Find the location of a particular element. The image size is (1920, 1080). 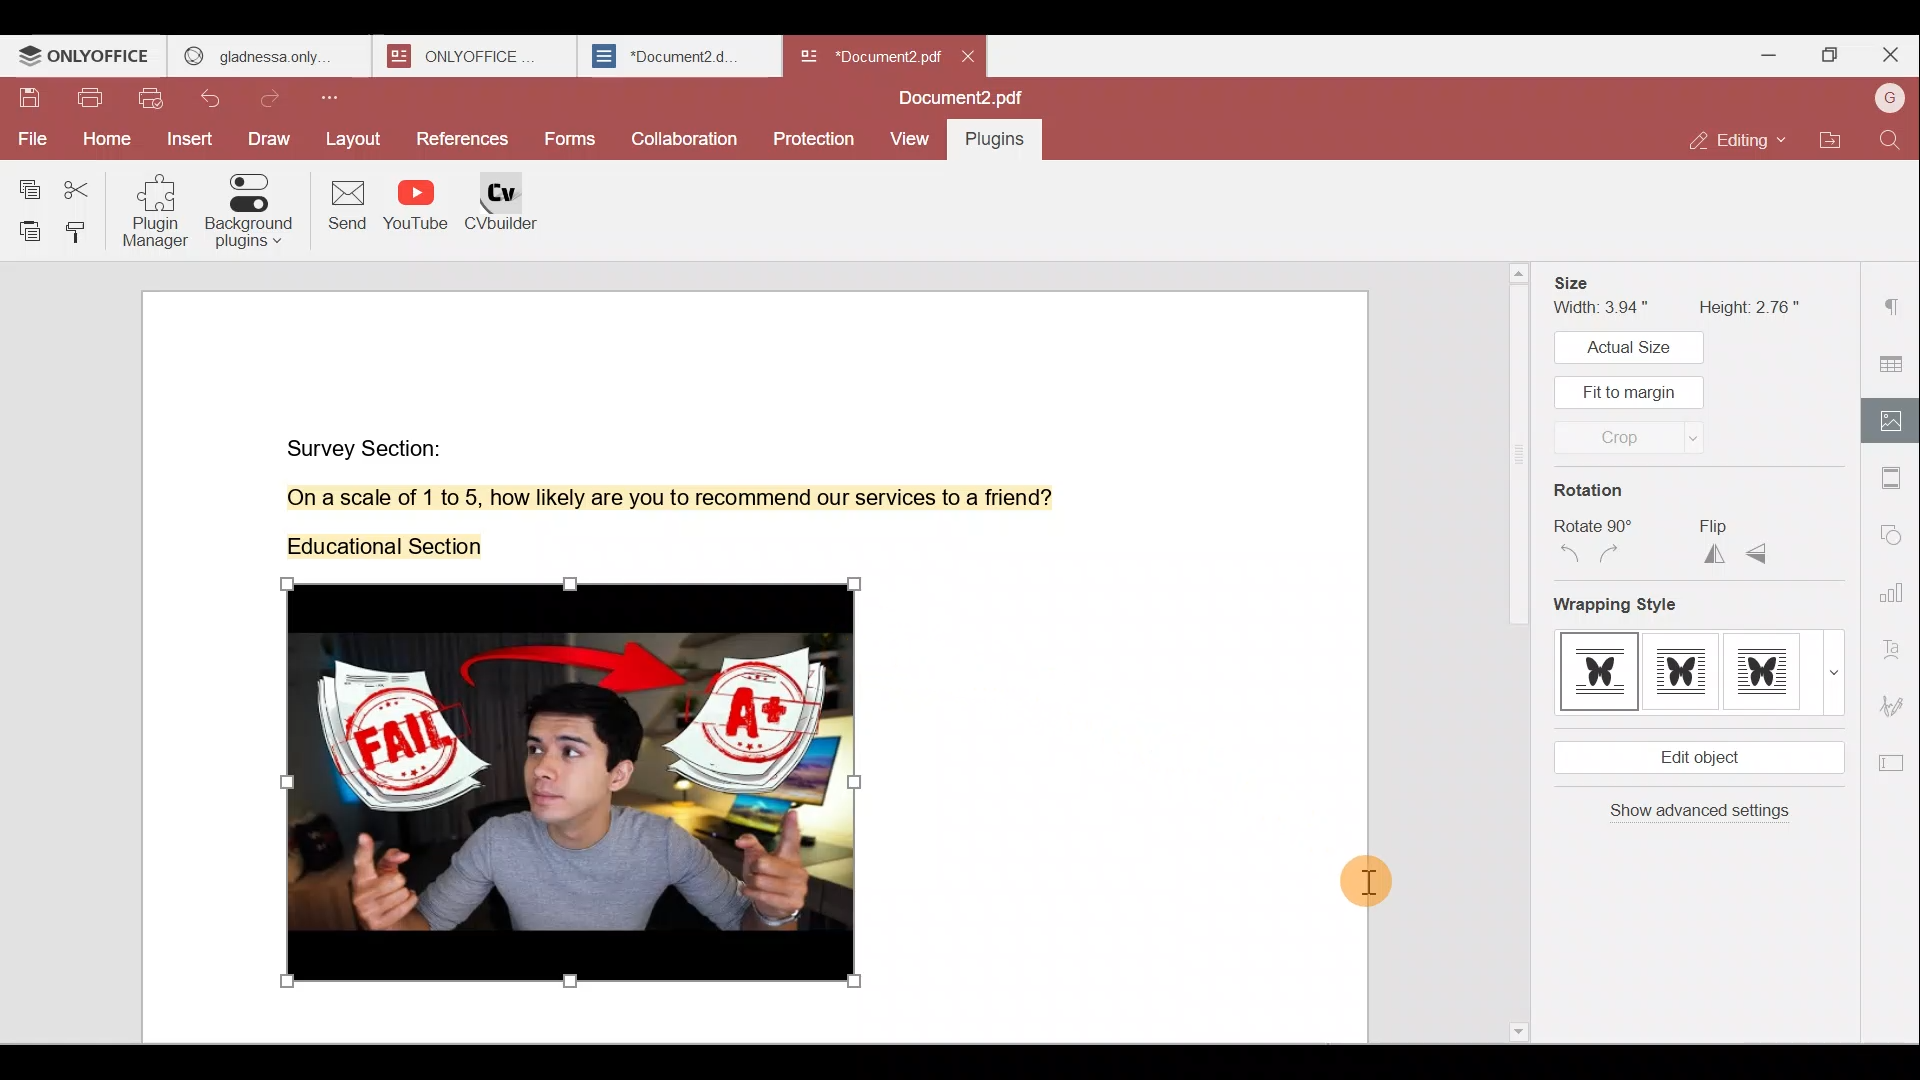

Home is located at coordinates (103, 143).